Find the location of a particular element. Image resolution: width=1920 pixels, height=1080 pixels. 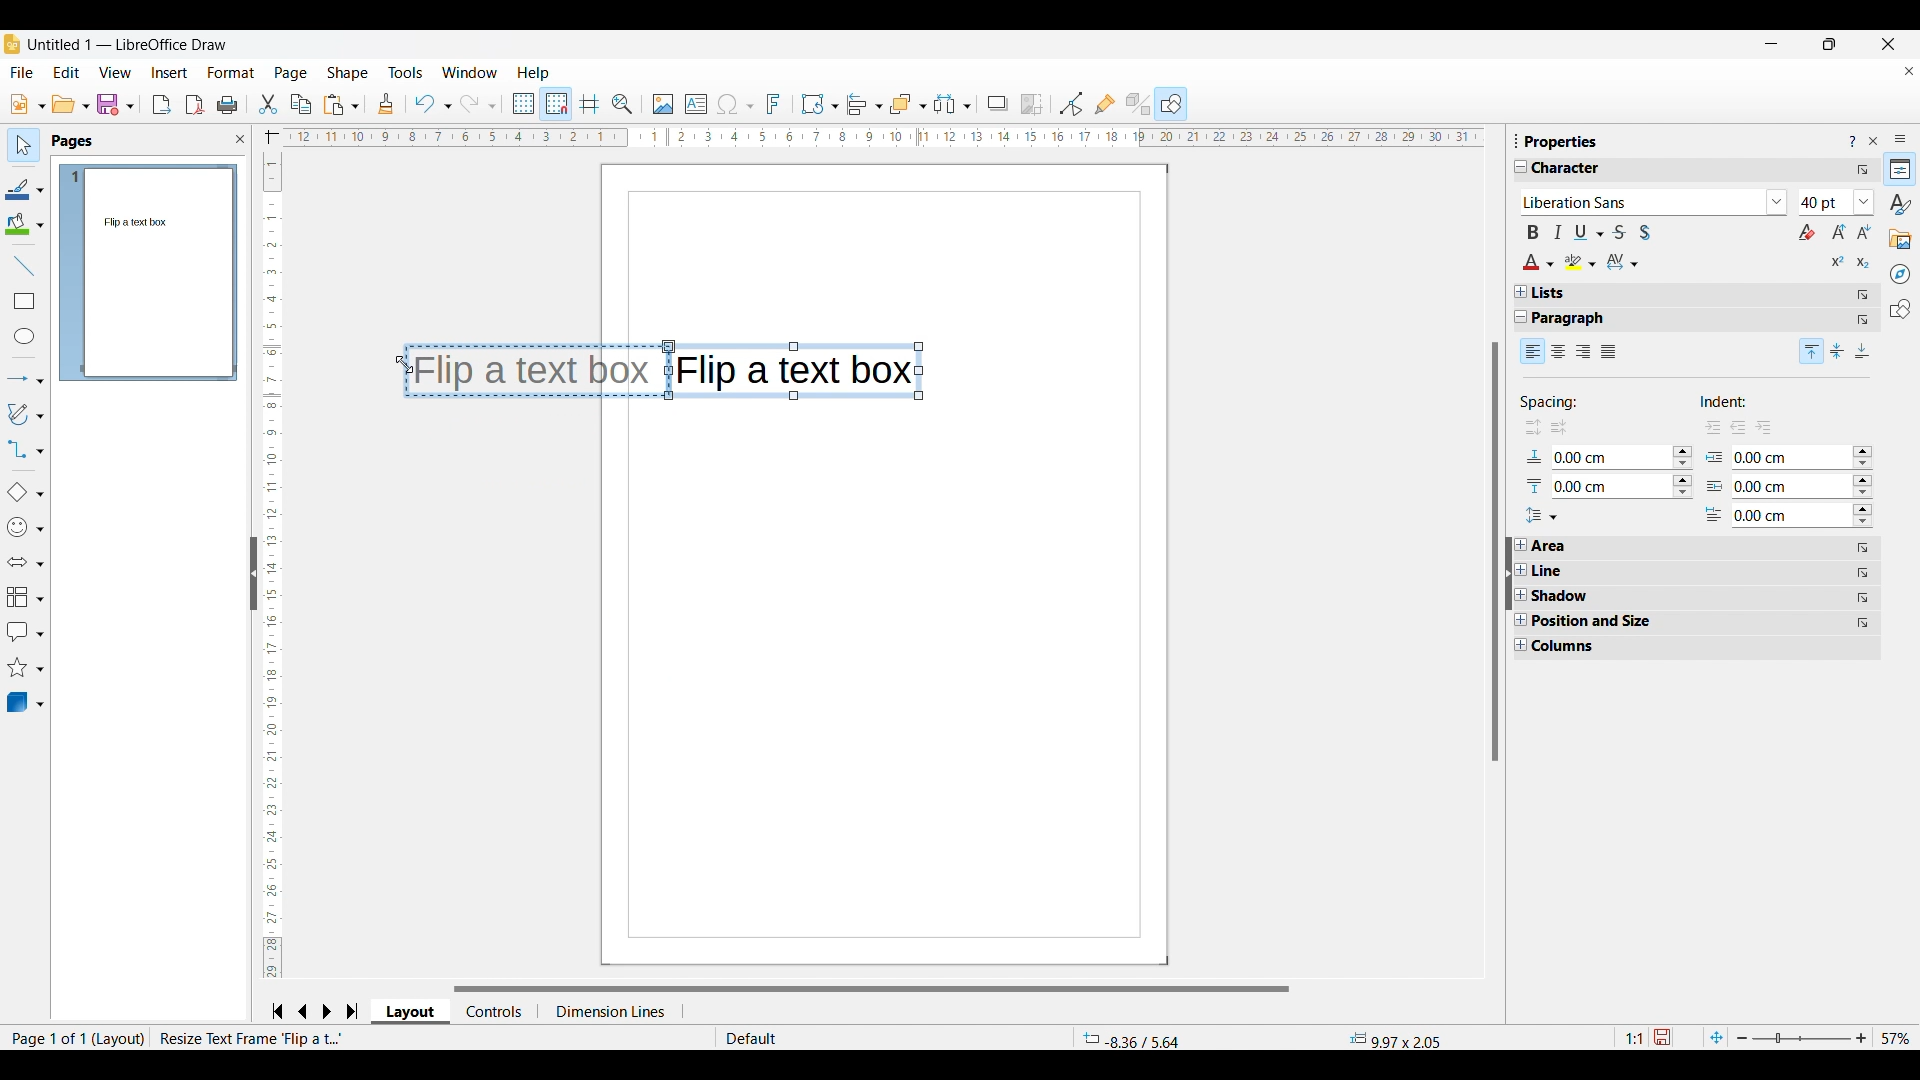

Collapse Character is located at coordinates (1522, 166).